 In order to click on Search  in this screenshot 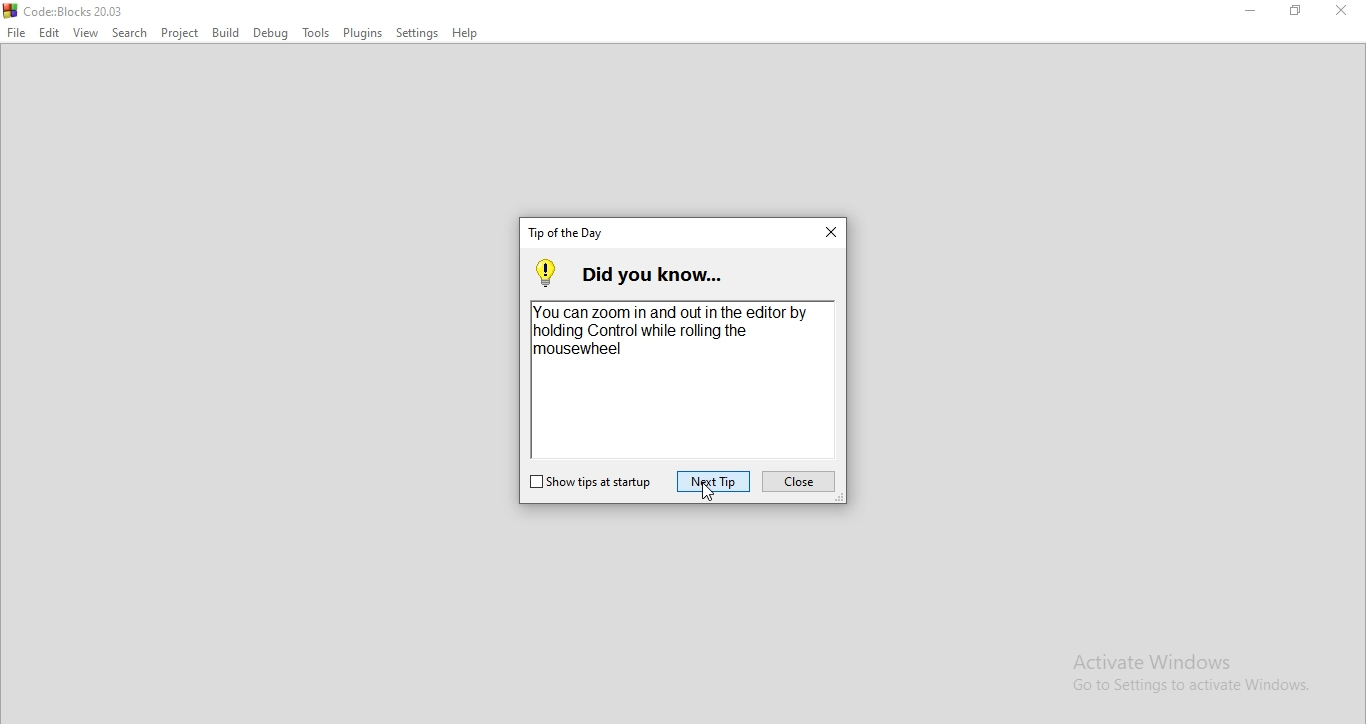, I will do `click(129, 32)`.